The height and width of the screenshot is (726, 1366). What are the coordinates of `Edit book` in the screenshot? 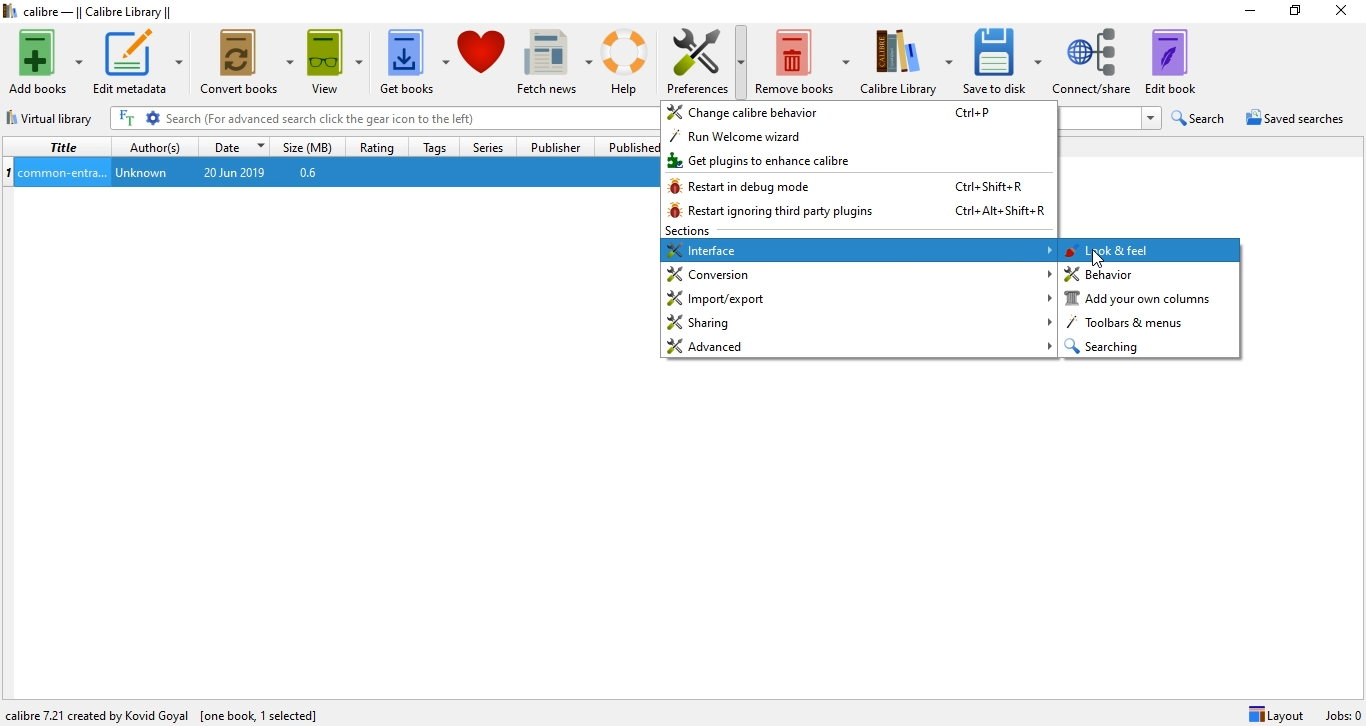 It's located at (1180, 61).